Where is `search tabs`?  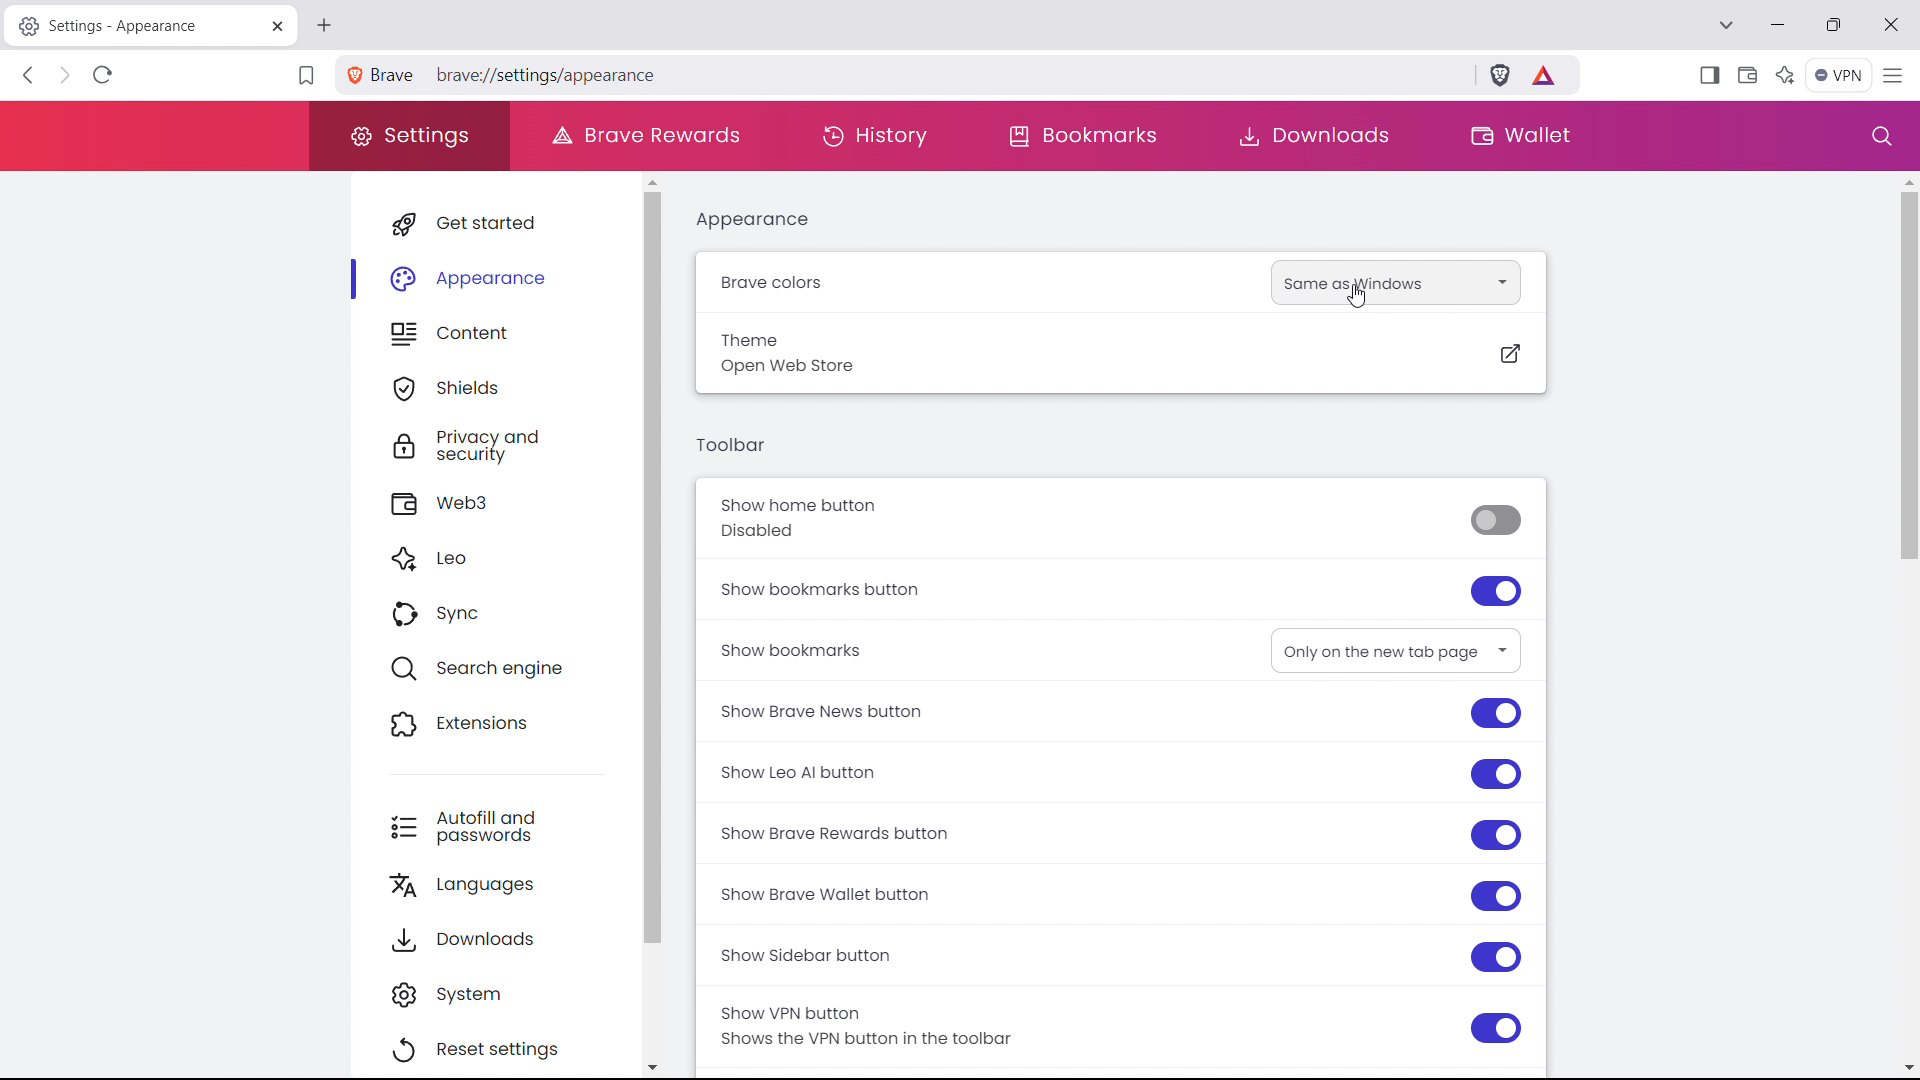 search tabs is located at coordinates (1727, 25).